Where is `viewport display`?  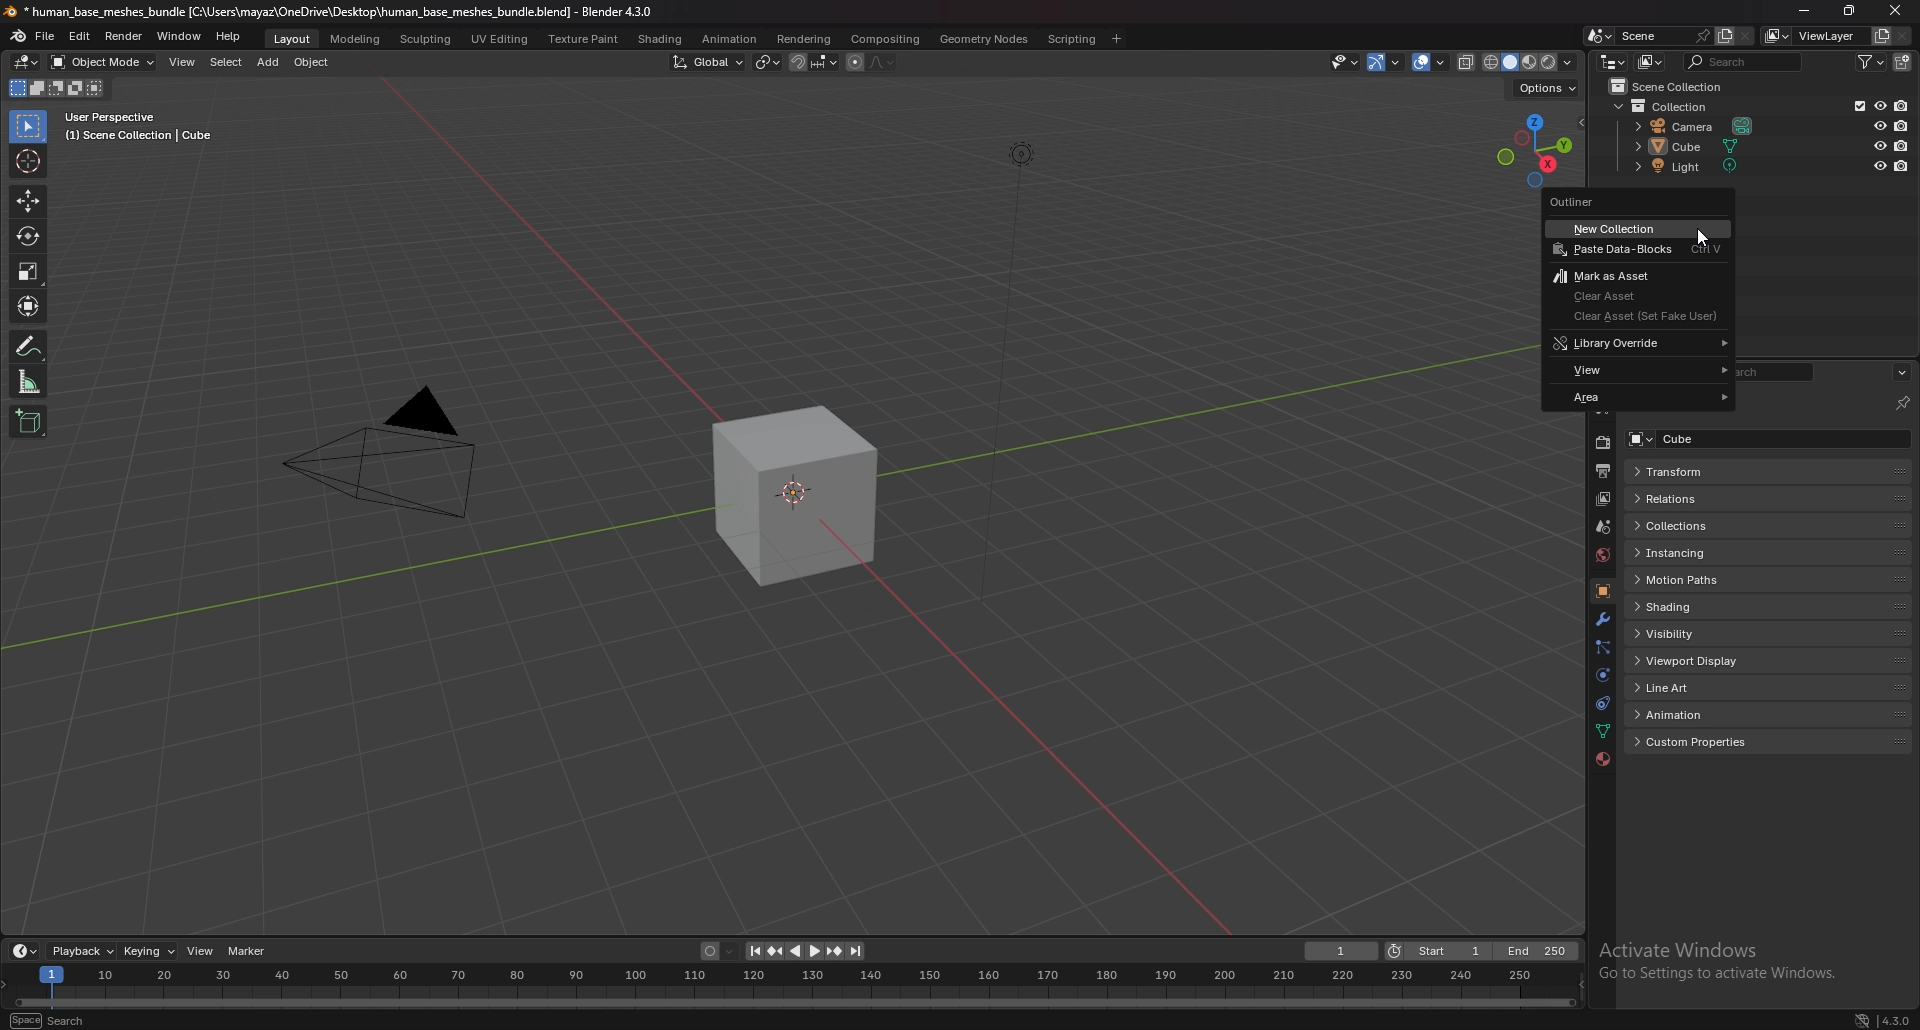
viewport display is located at coordinates (1705, 661).